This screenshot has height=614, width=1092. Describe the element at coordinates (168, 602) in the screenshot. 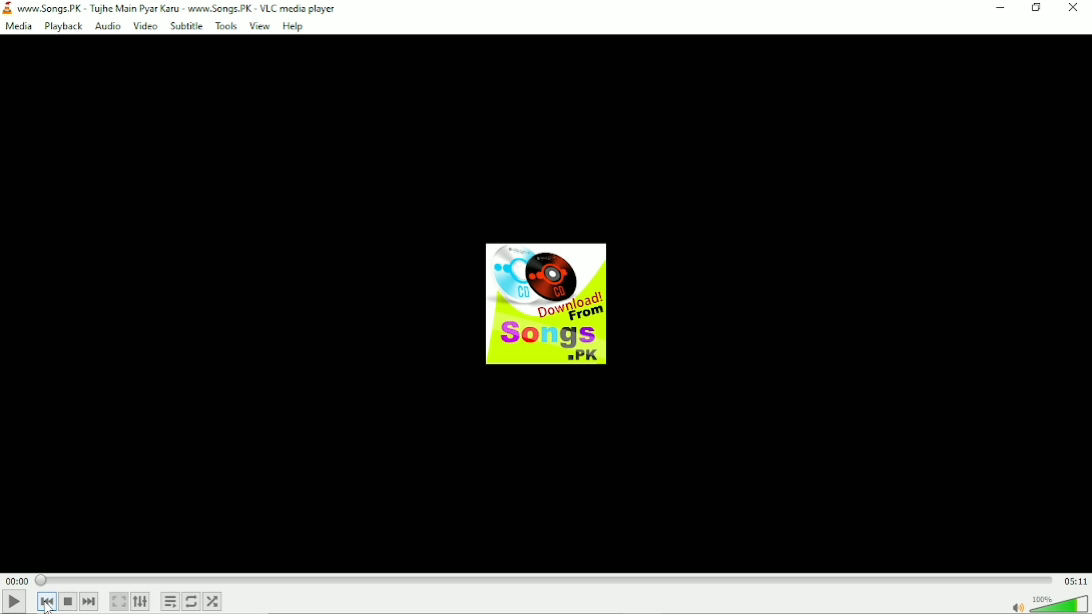

I see `Toggle playlist` at that location.